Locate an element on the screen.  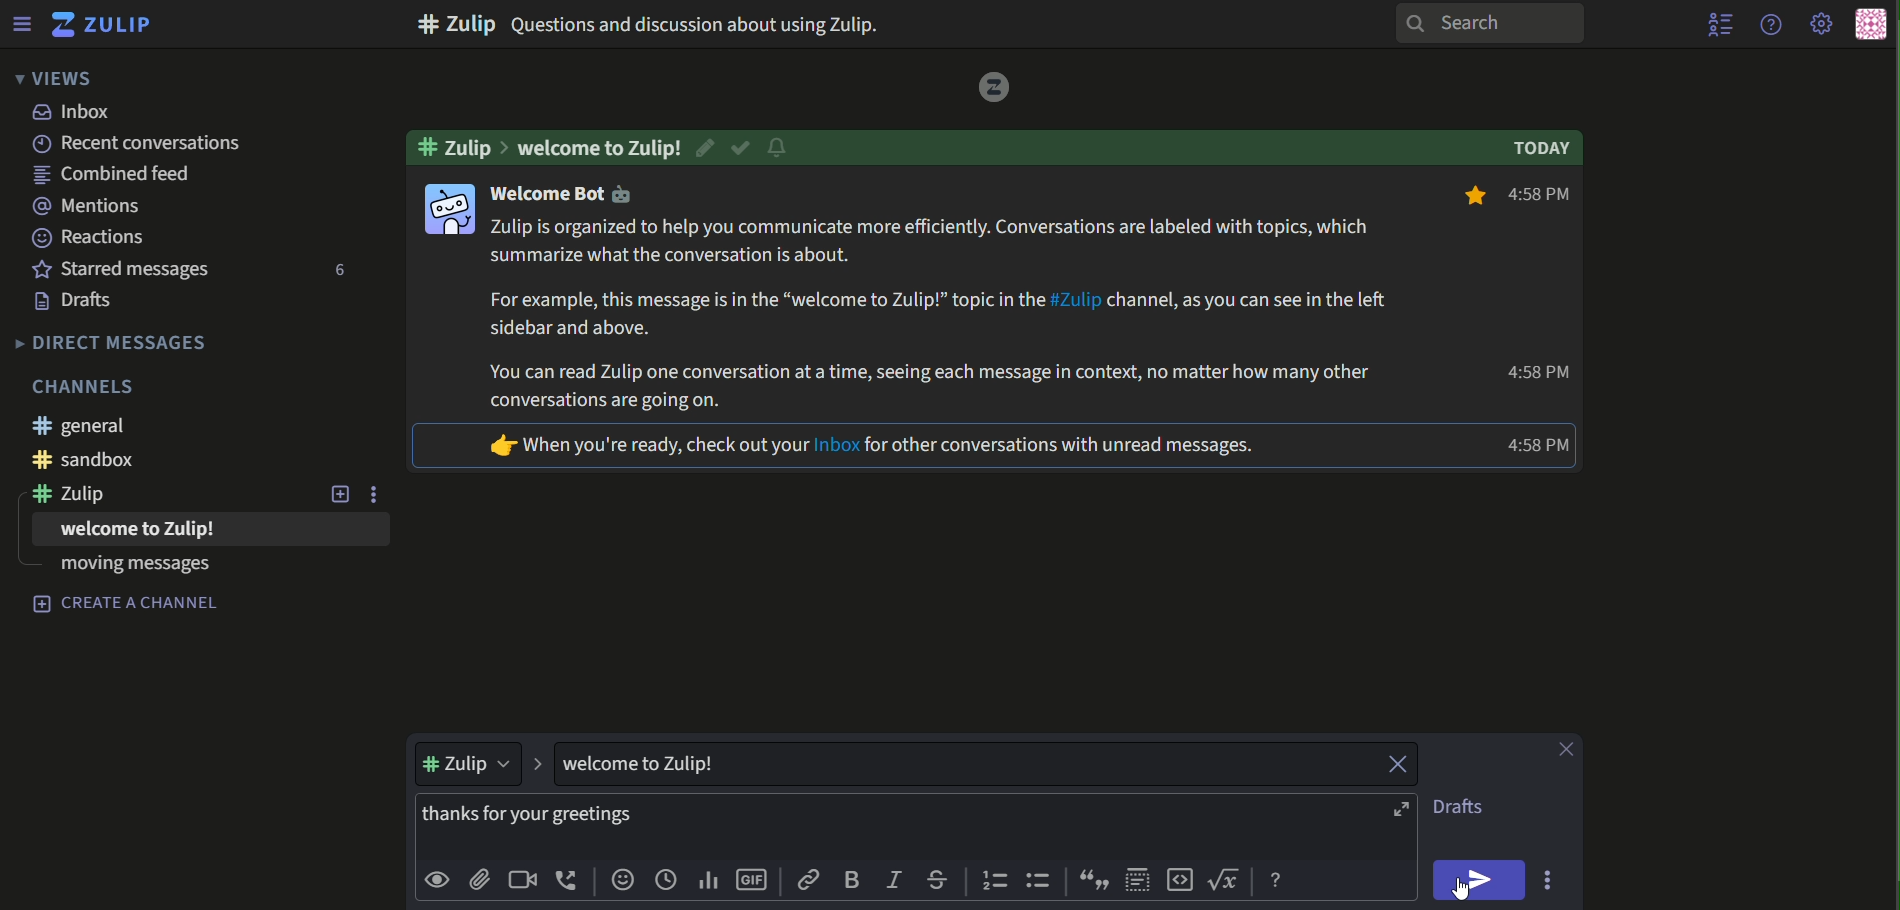
text is located at coordinates (1546, 149).